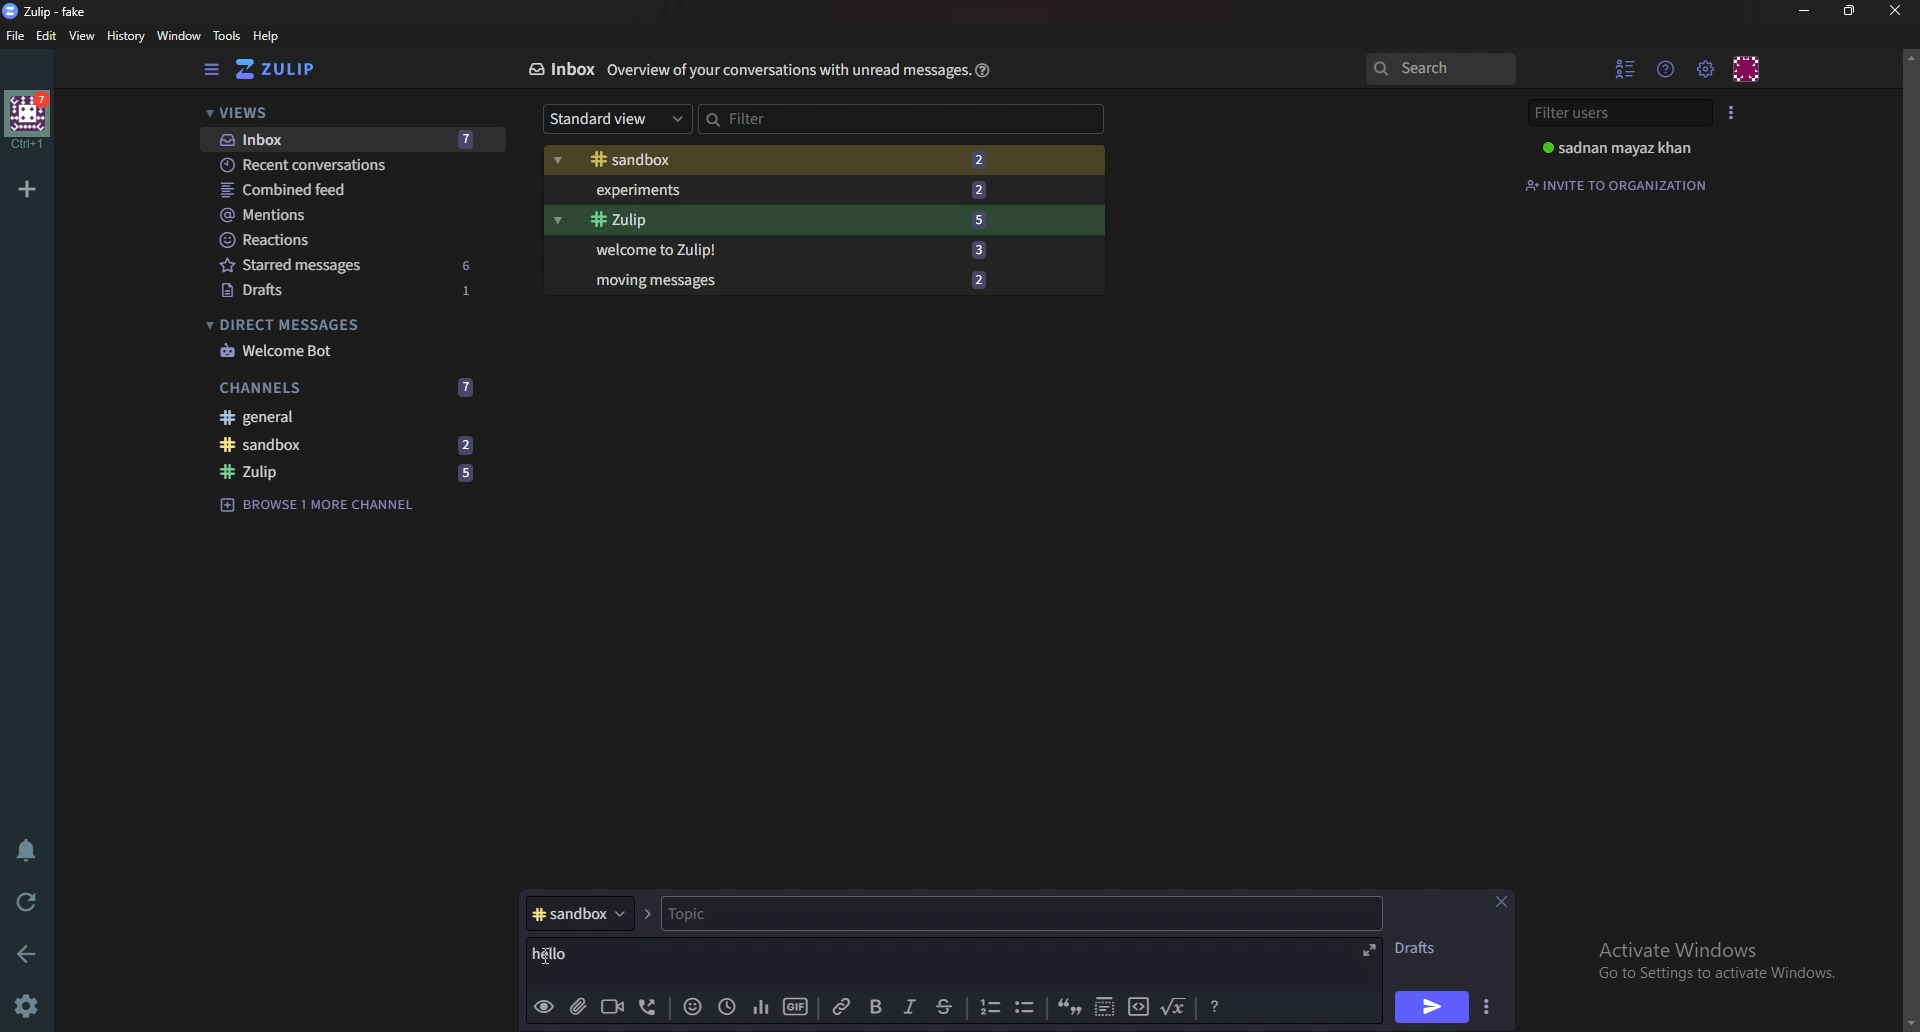 This screenshot has width=1920, height=1032. I want to click on Zulip, so click(787, 220).